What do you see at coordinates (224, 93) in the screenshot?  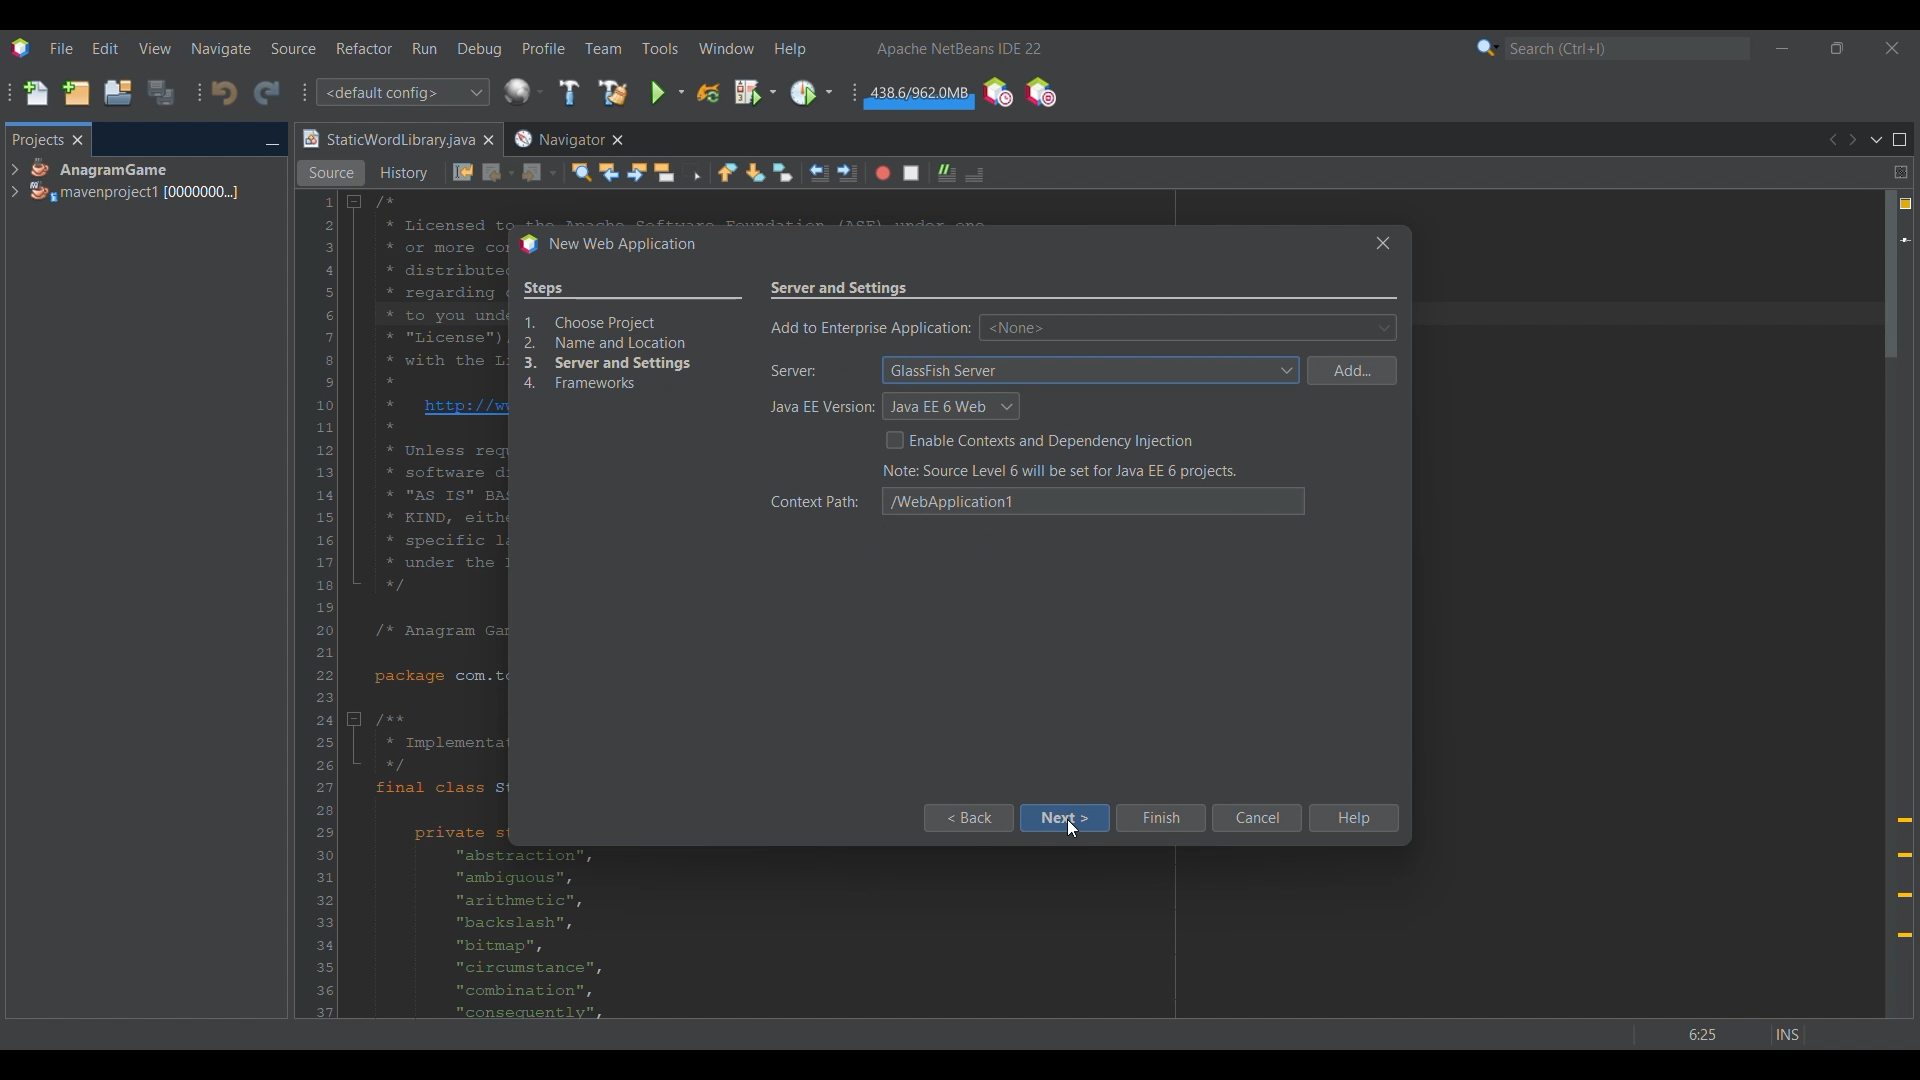 I see `Undo` at bounding box center [224, 93].